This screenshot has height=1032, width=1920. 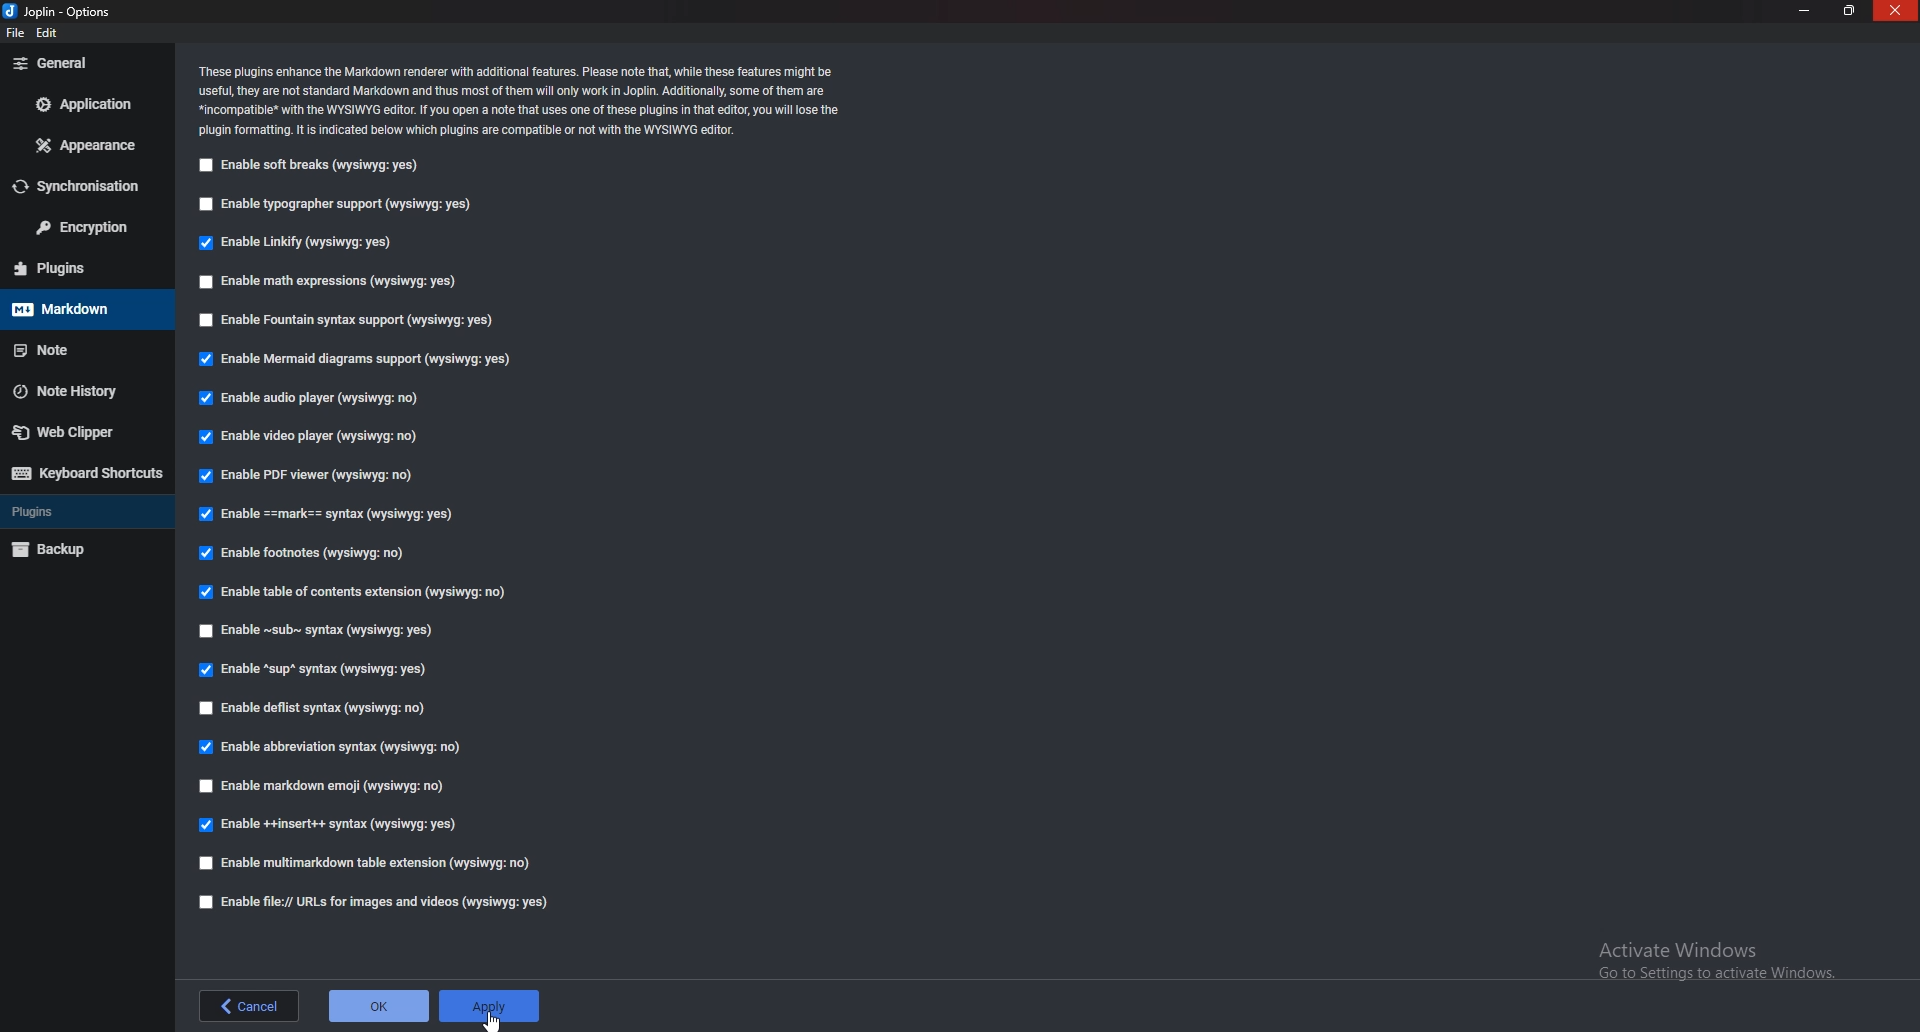 What do you see at coordinates (355, 592) in the screenshot?
I see `Enable table of contents` at bounding box center [355, 592].